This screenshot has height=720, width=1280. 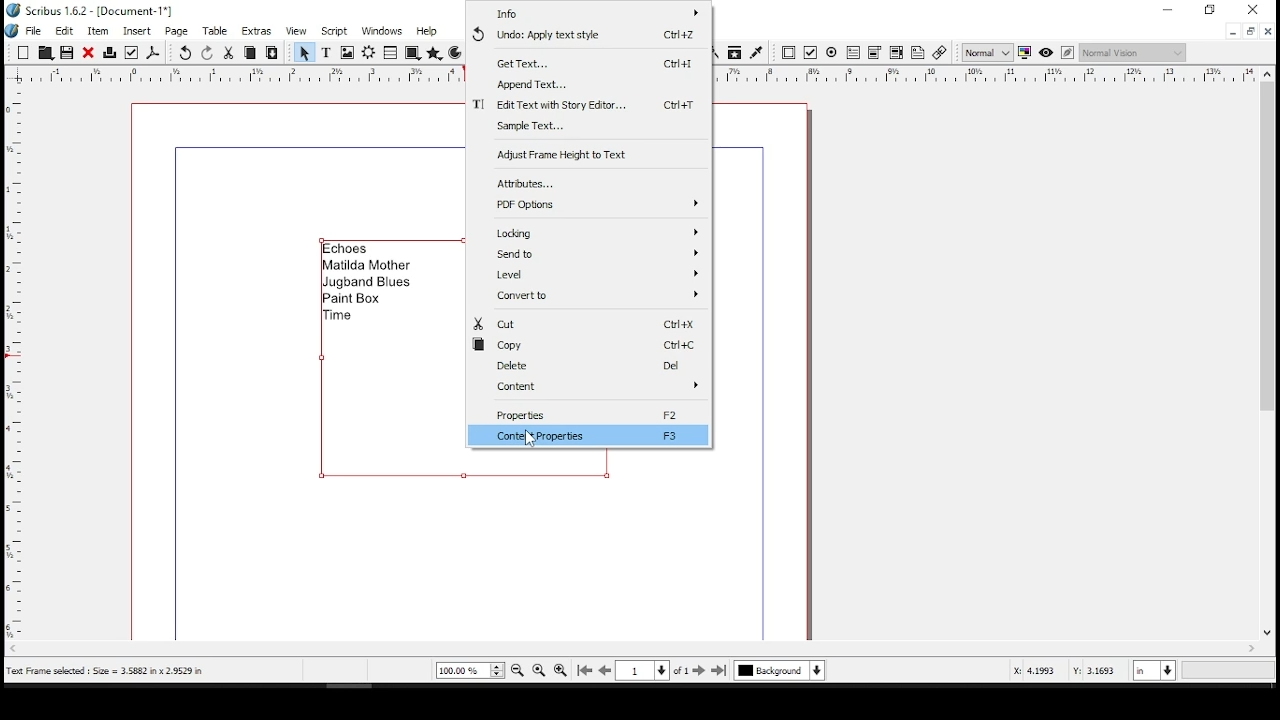 What do you see at coordinates (589, 347) in the screenshot?
I see `copy` at bounding box center [589, 347].